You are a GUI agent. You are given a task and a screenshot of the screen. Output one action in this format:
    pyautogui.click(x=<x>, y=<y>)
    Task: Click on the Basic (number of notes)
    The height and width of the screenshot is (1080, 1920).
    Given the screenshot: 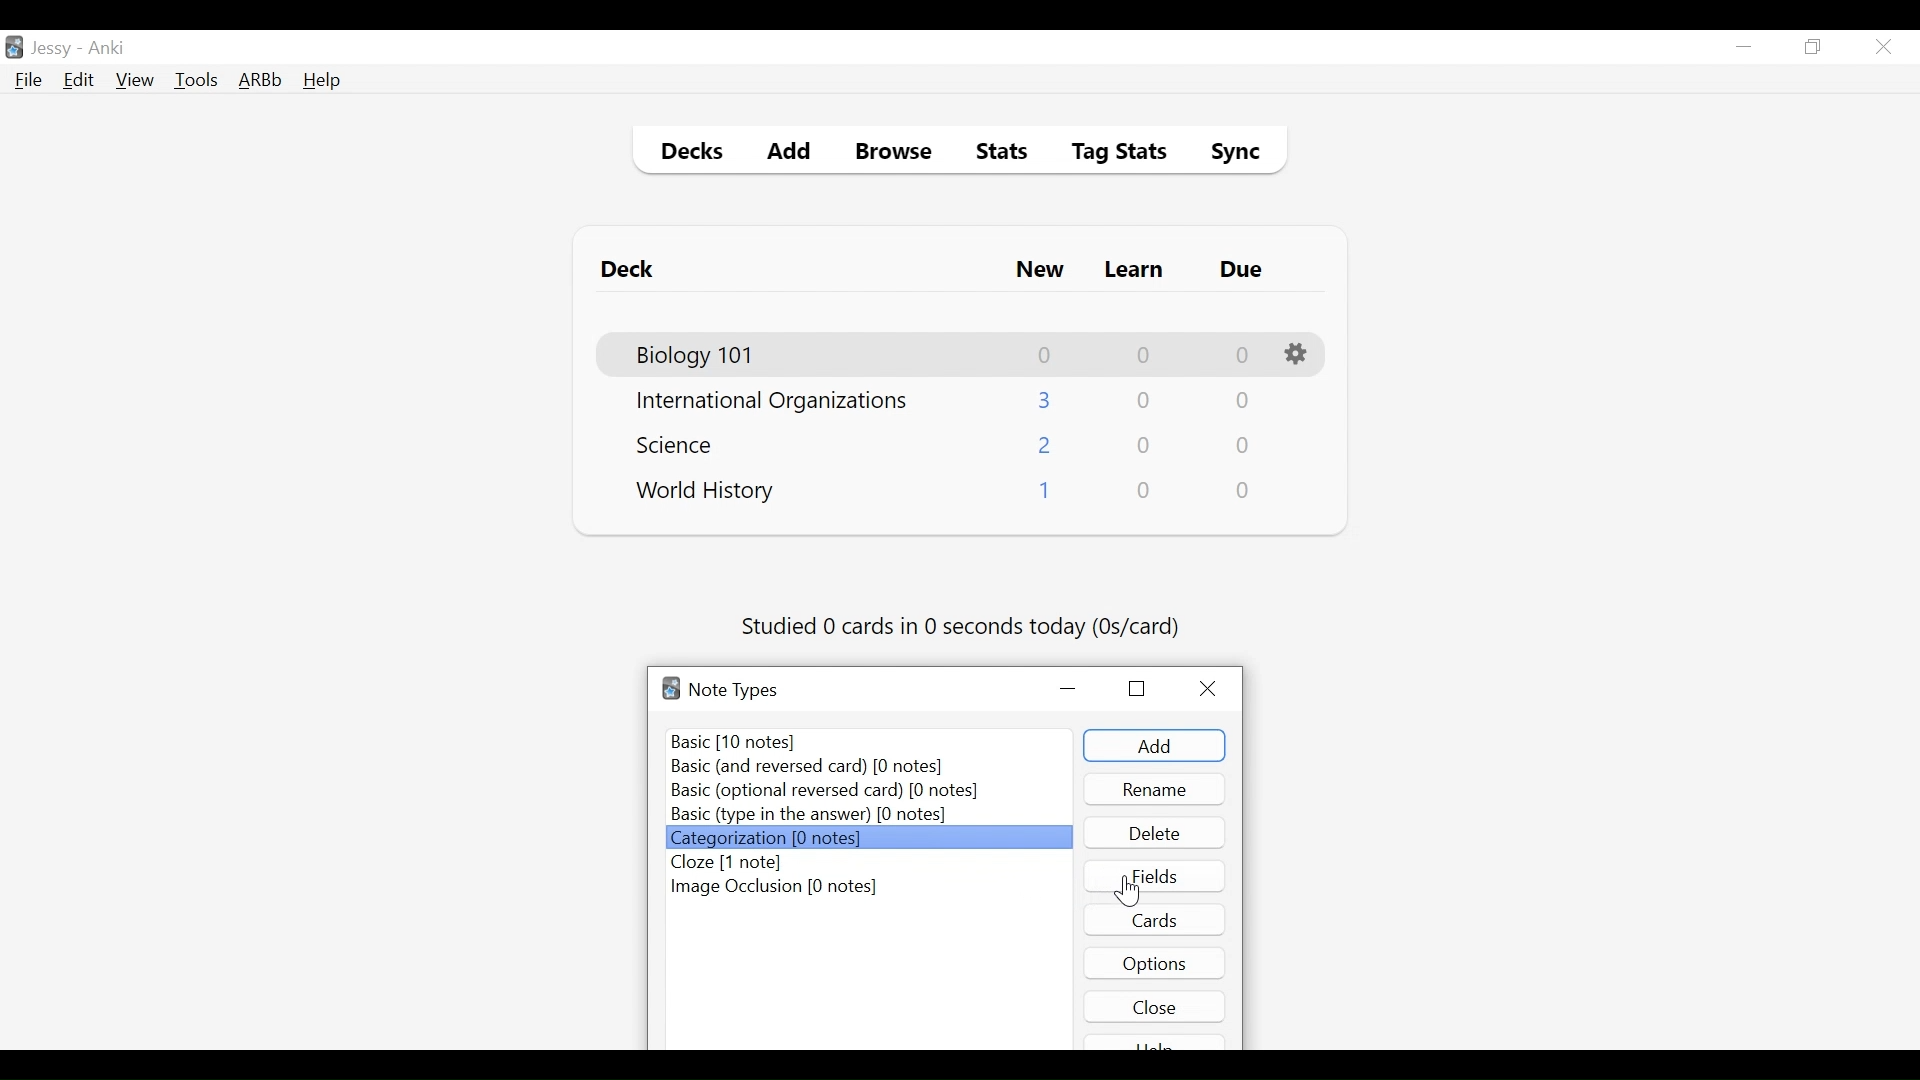 What is the action you would take?
    pyautogui.click(x=871, y=741)
    